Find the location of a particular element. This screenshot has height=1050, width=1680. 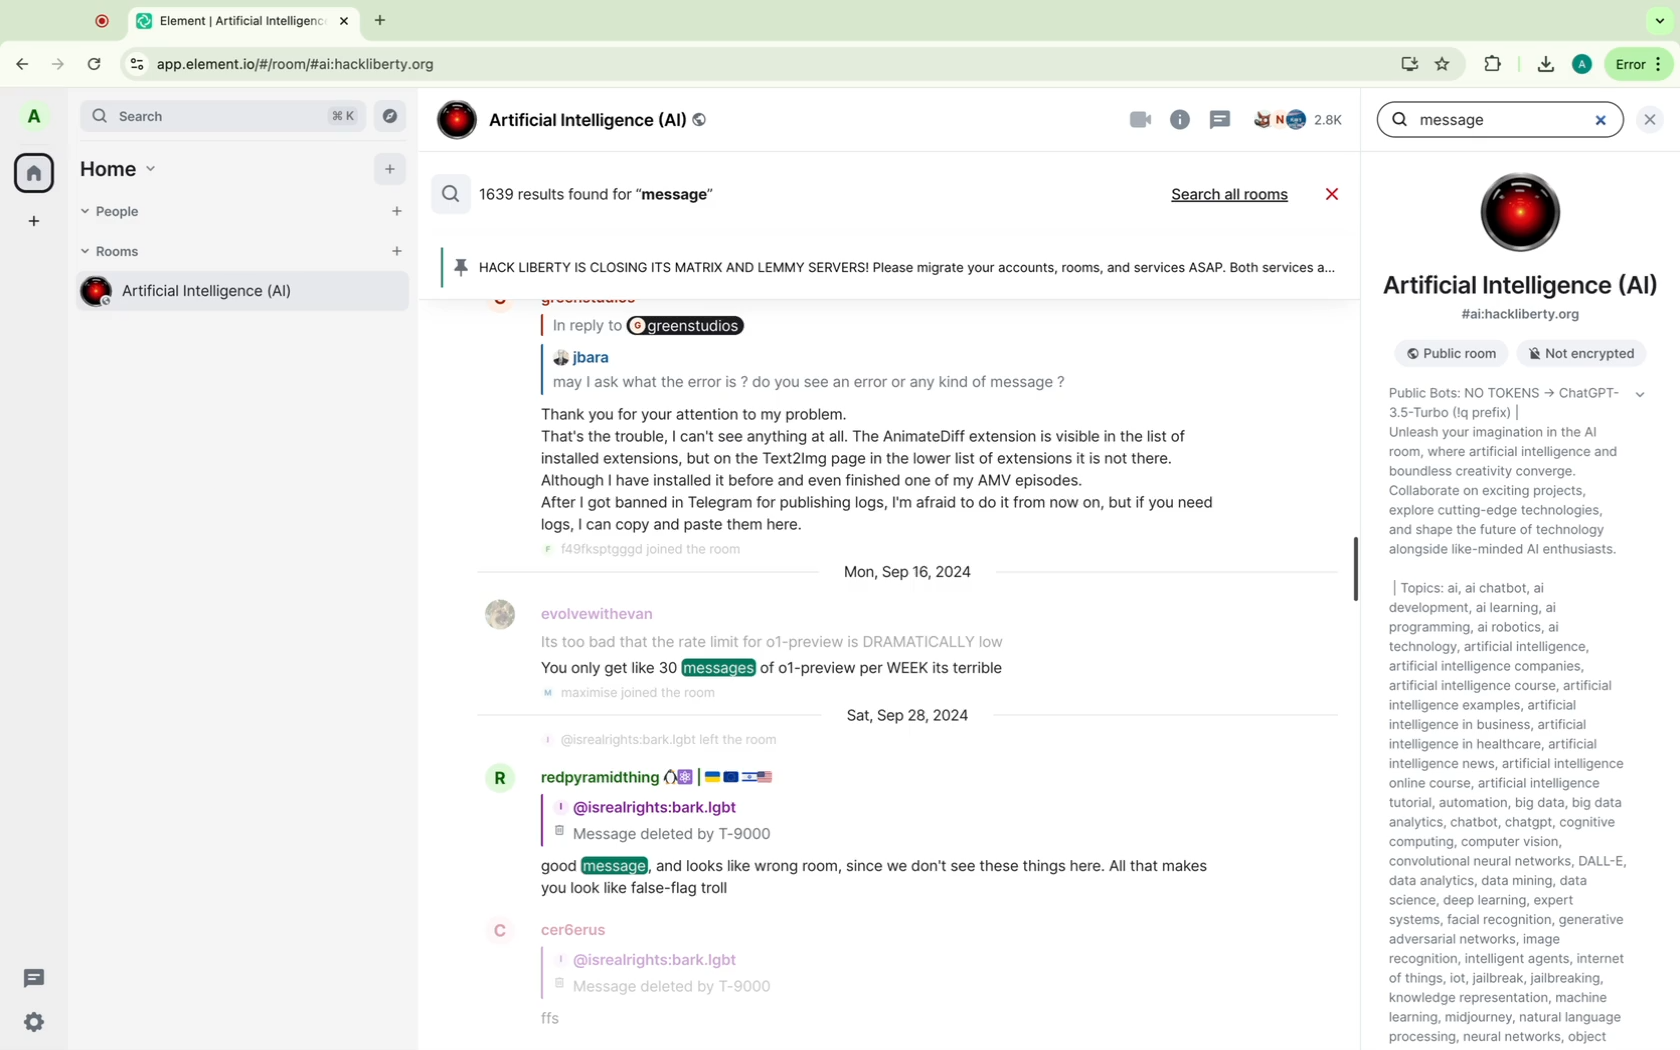

room join is located at coordinates (630, 694).